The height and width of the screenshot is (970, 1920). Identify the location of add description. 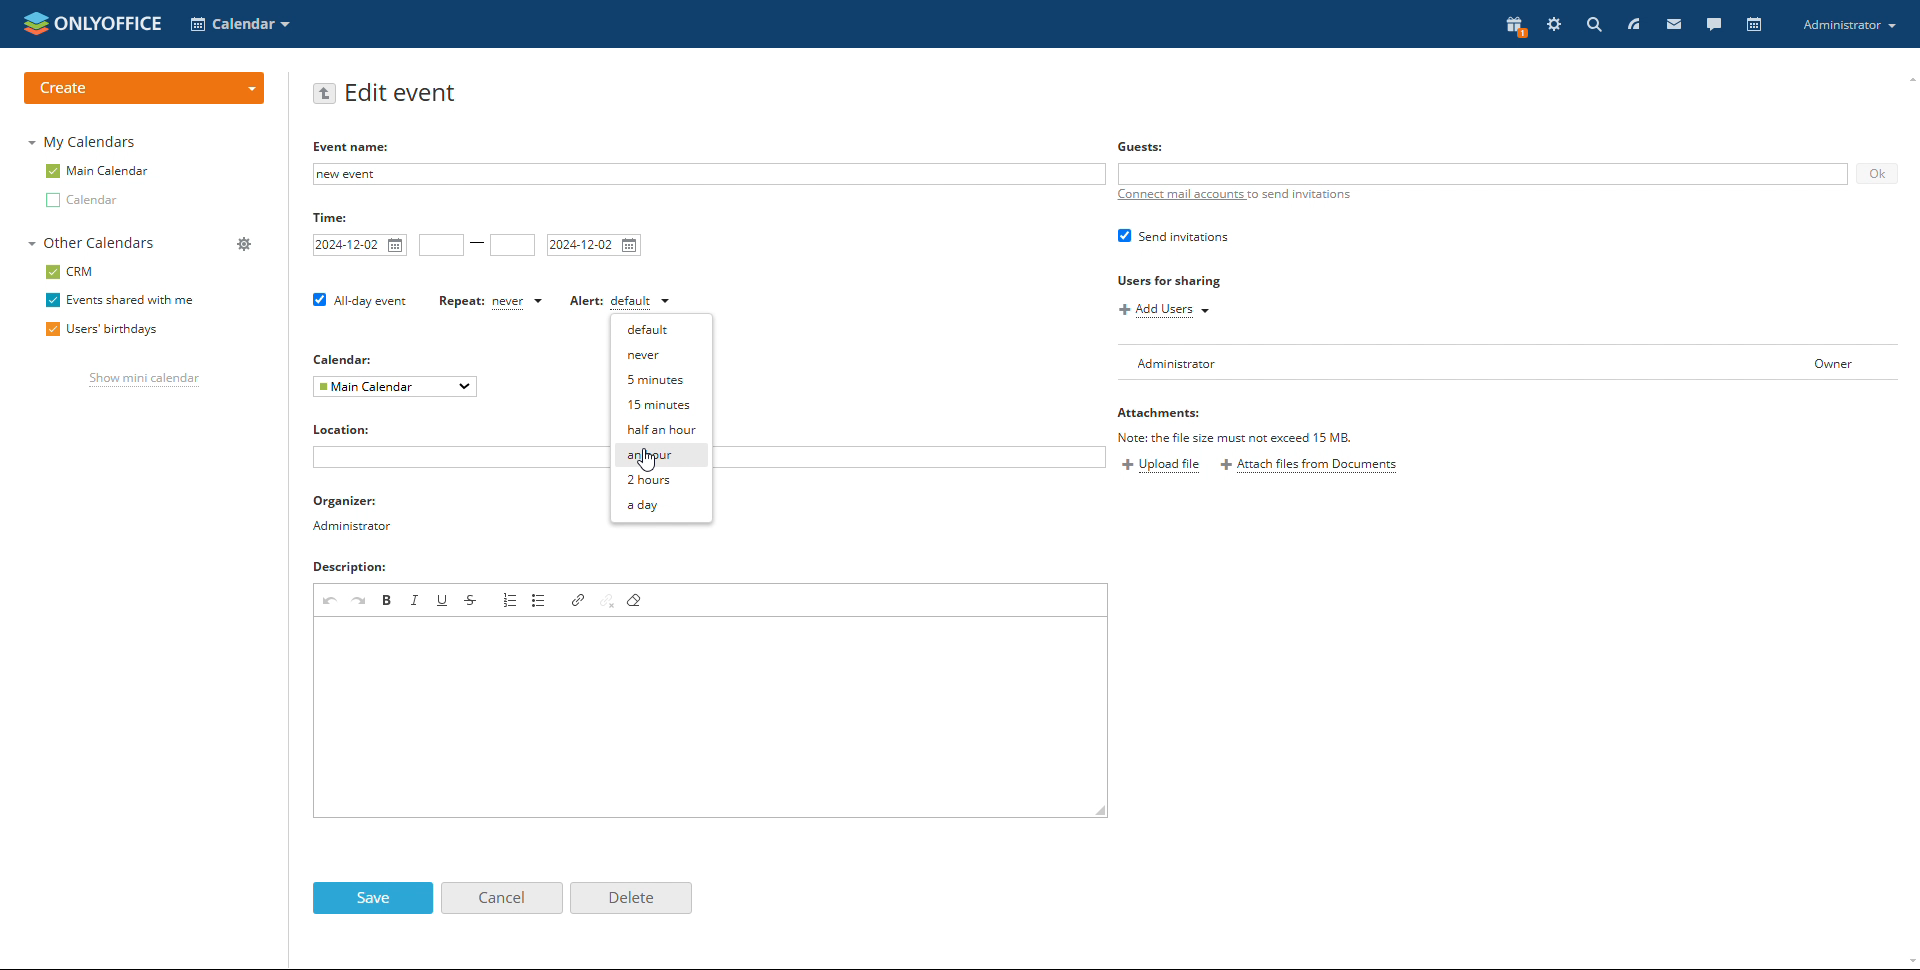
(703, 717).